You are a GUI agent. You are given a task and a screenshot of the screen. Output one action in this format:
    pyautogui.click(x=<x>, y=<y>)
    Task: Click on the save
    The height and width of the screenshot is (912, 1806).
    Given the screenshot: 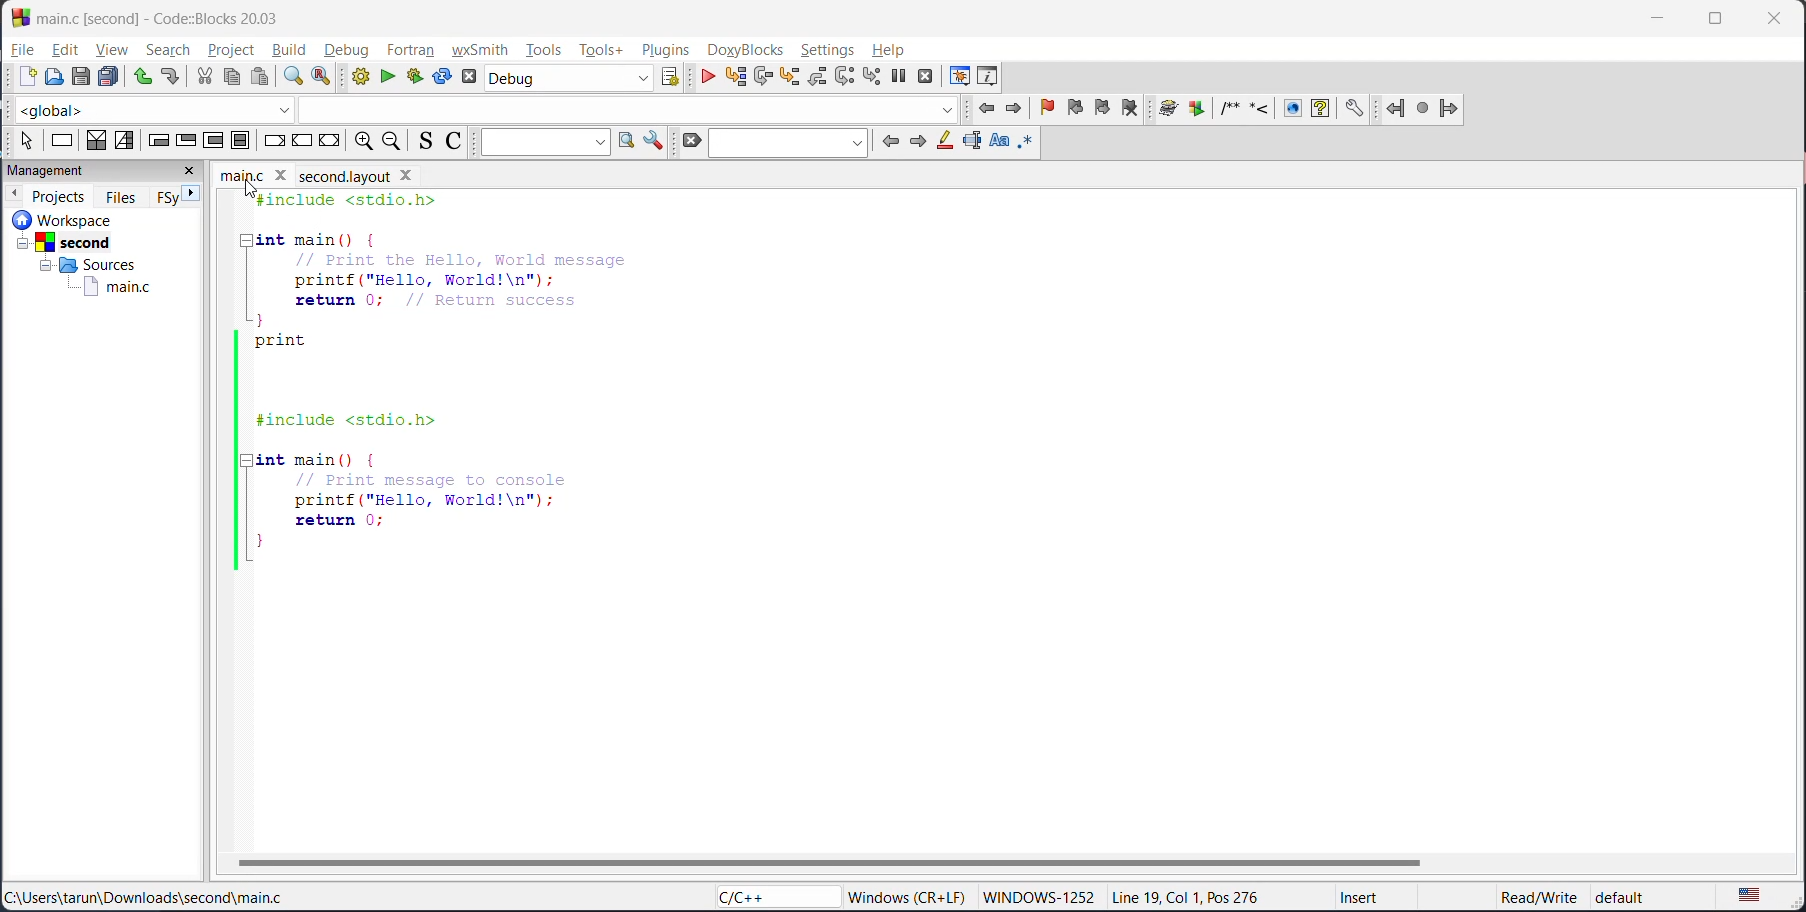 What is the action you would take?
    pyautogui.click(x=78, y=76)
    